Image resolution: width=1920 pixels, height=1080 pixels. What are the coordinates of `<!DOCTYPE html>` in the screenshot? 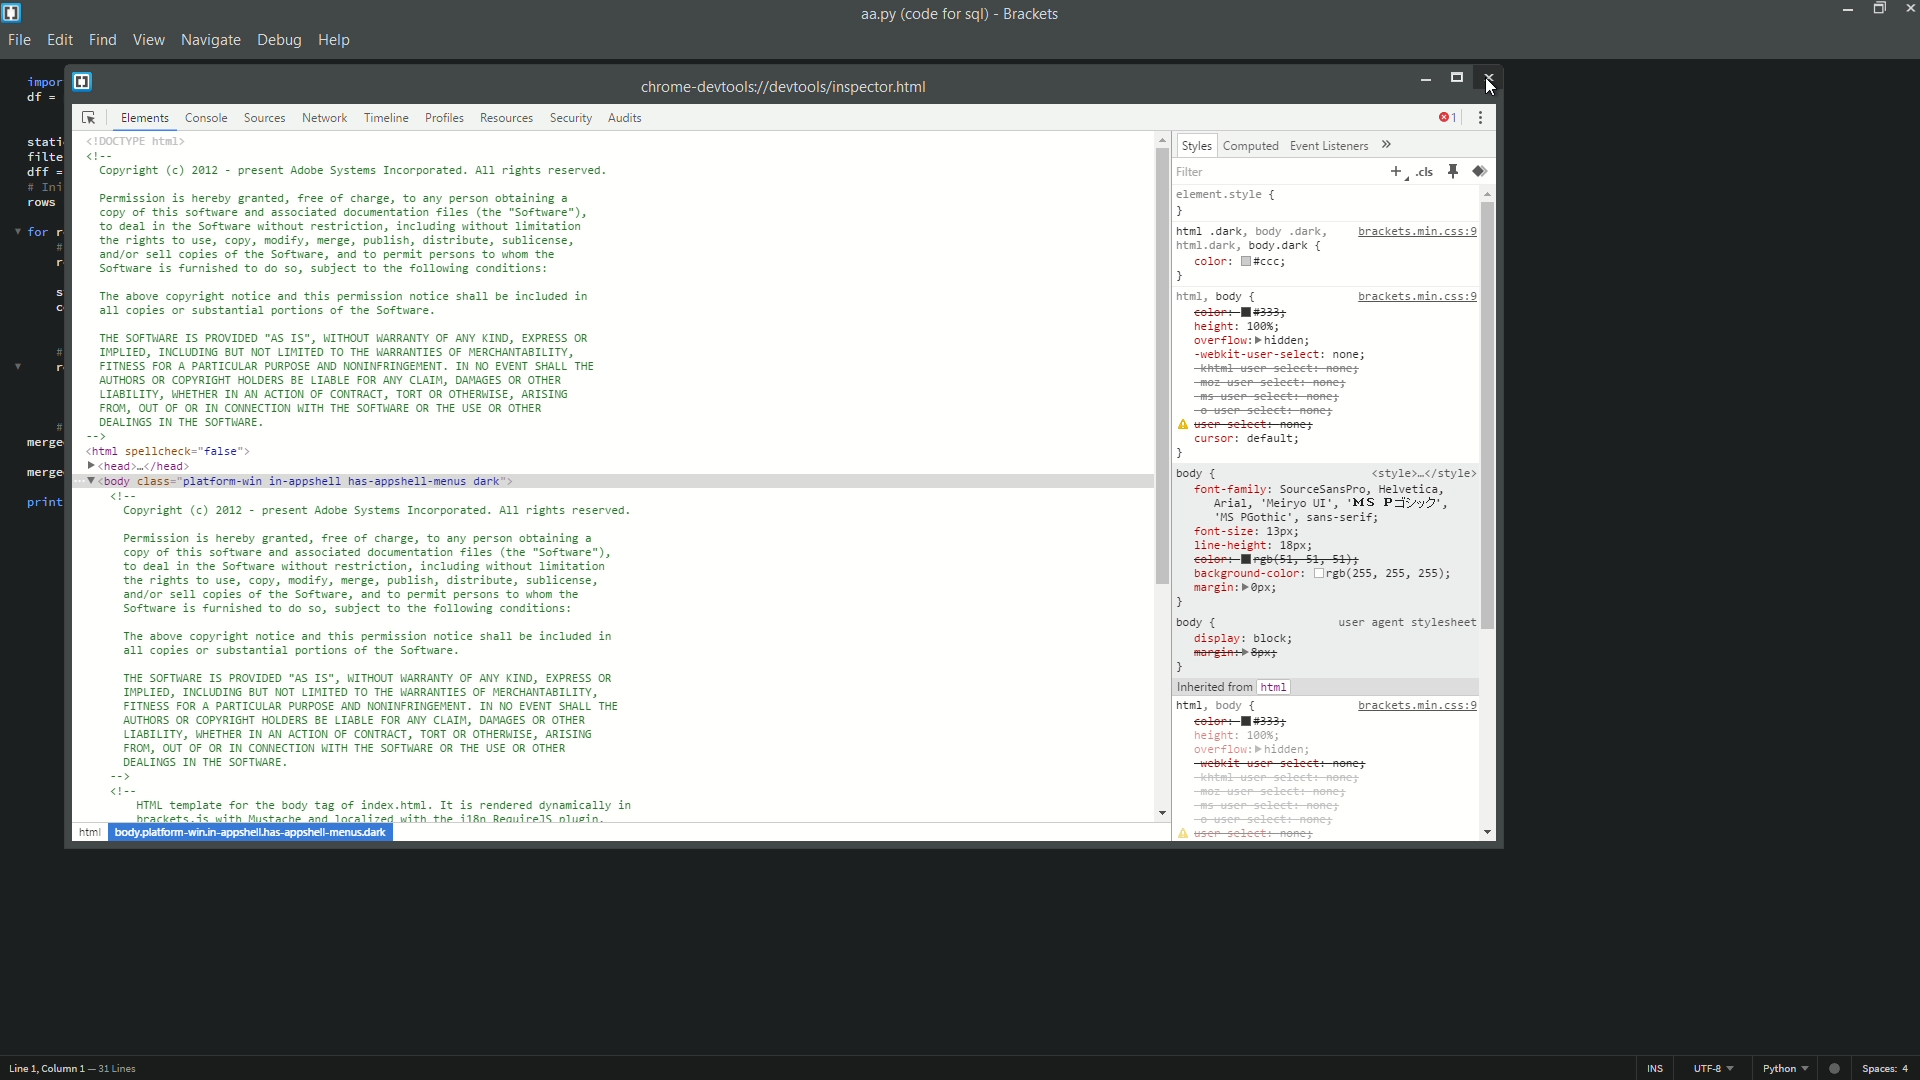 It's located at (150, 140).